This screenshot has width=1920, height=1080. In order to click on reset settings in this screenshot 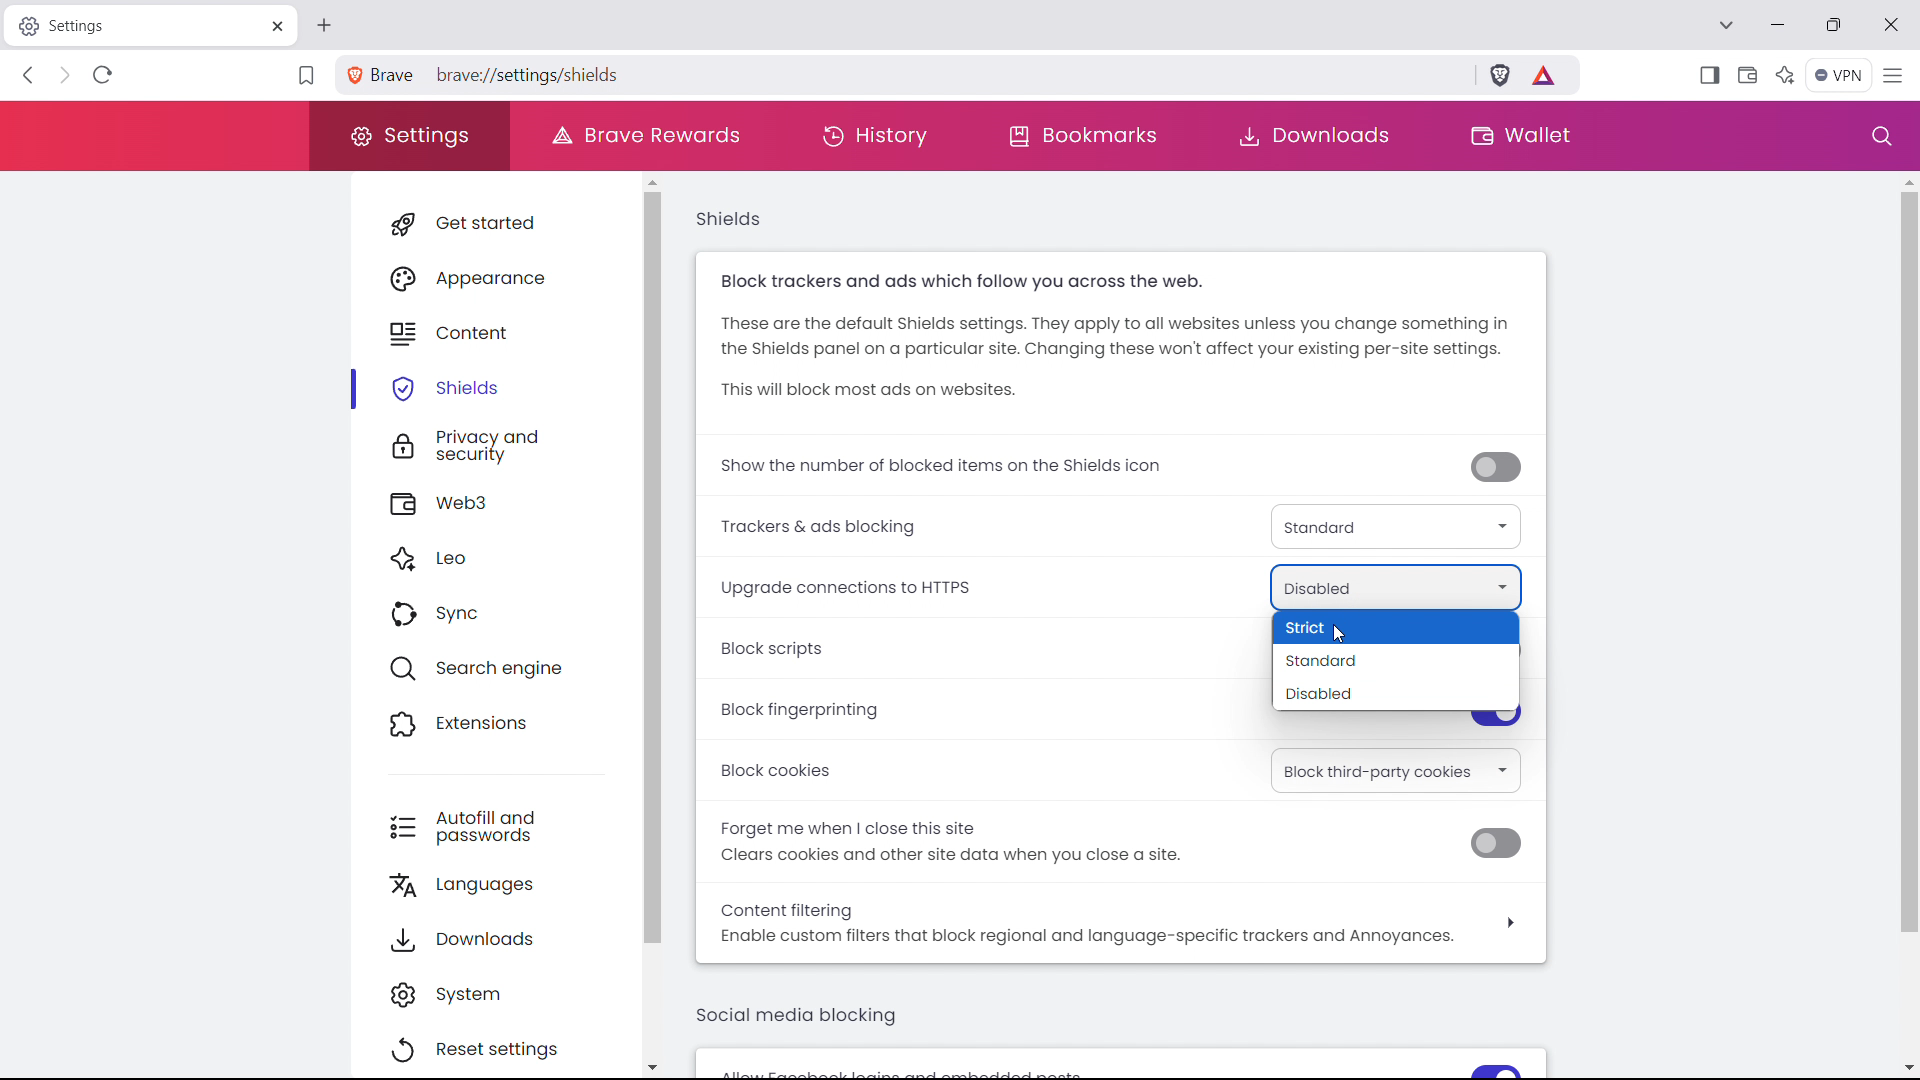, I will do `click(500, 1050)`.